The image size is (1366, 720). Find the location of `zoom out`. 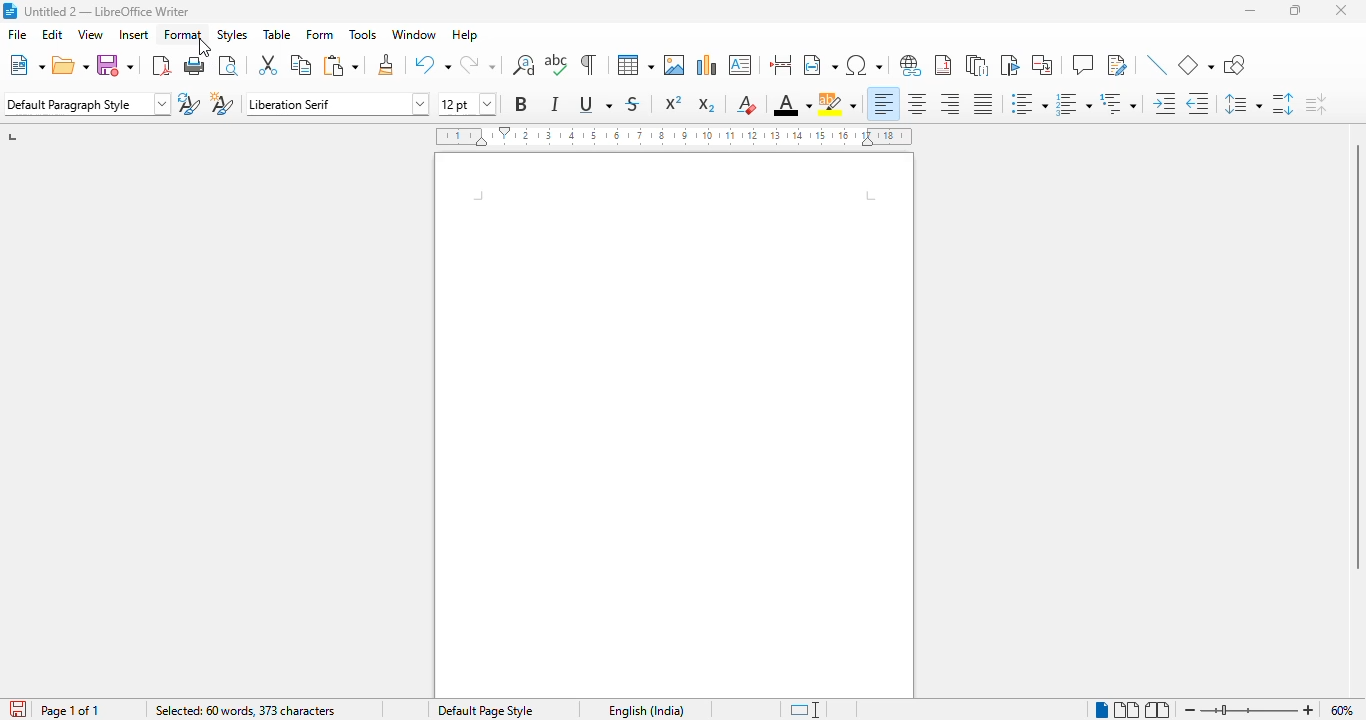

zoom out is located at coordinates (1189, 710).